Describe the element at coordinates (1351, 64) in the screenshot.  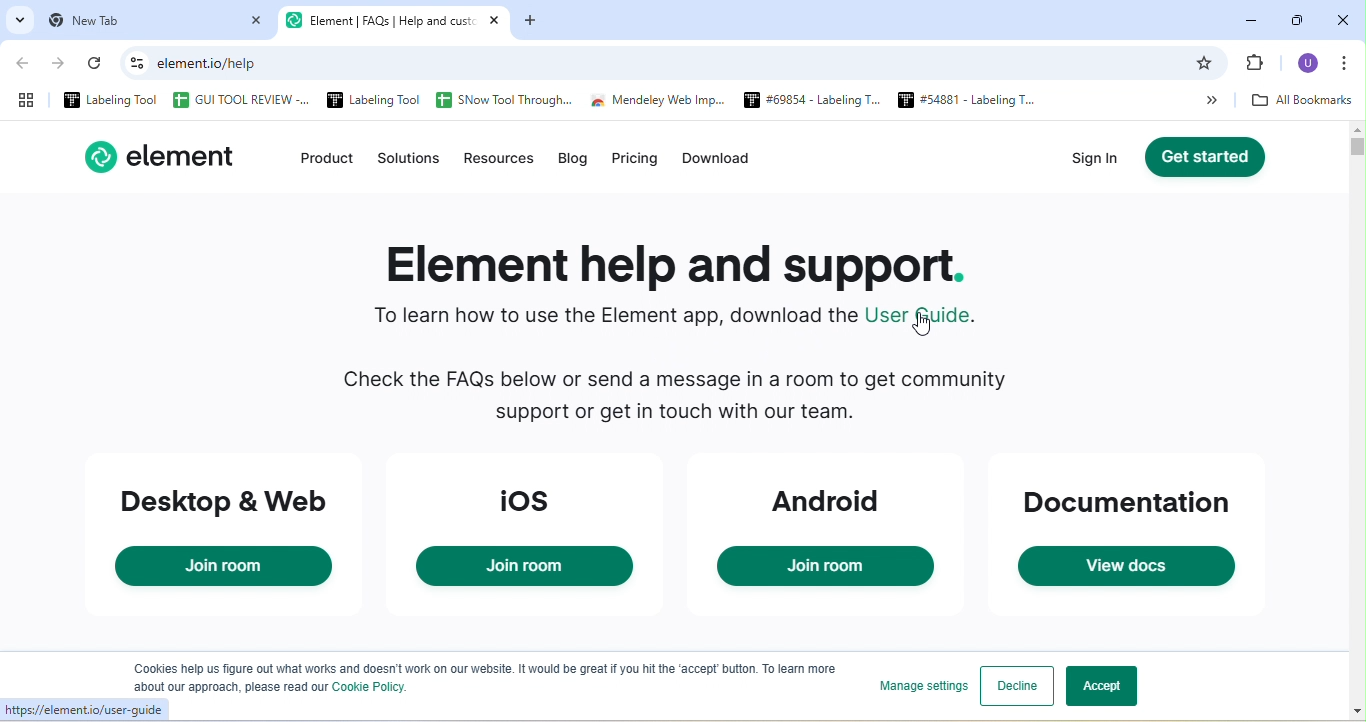
I see `customized and control google chrome` at that location.